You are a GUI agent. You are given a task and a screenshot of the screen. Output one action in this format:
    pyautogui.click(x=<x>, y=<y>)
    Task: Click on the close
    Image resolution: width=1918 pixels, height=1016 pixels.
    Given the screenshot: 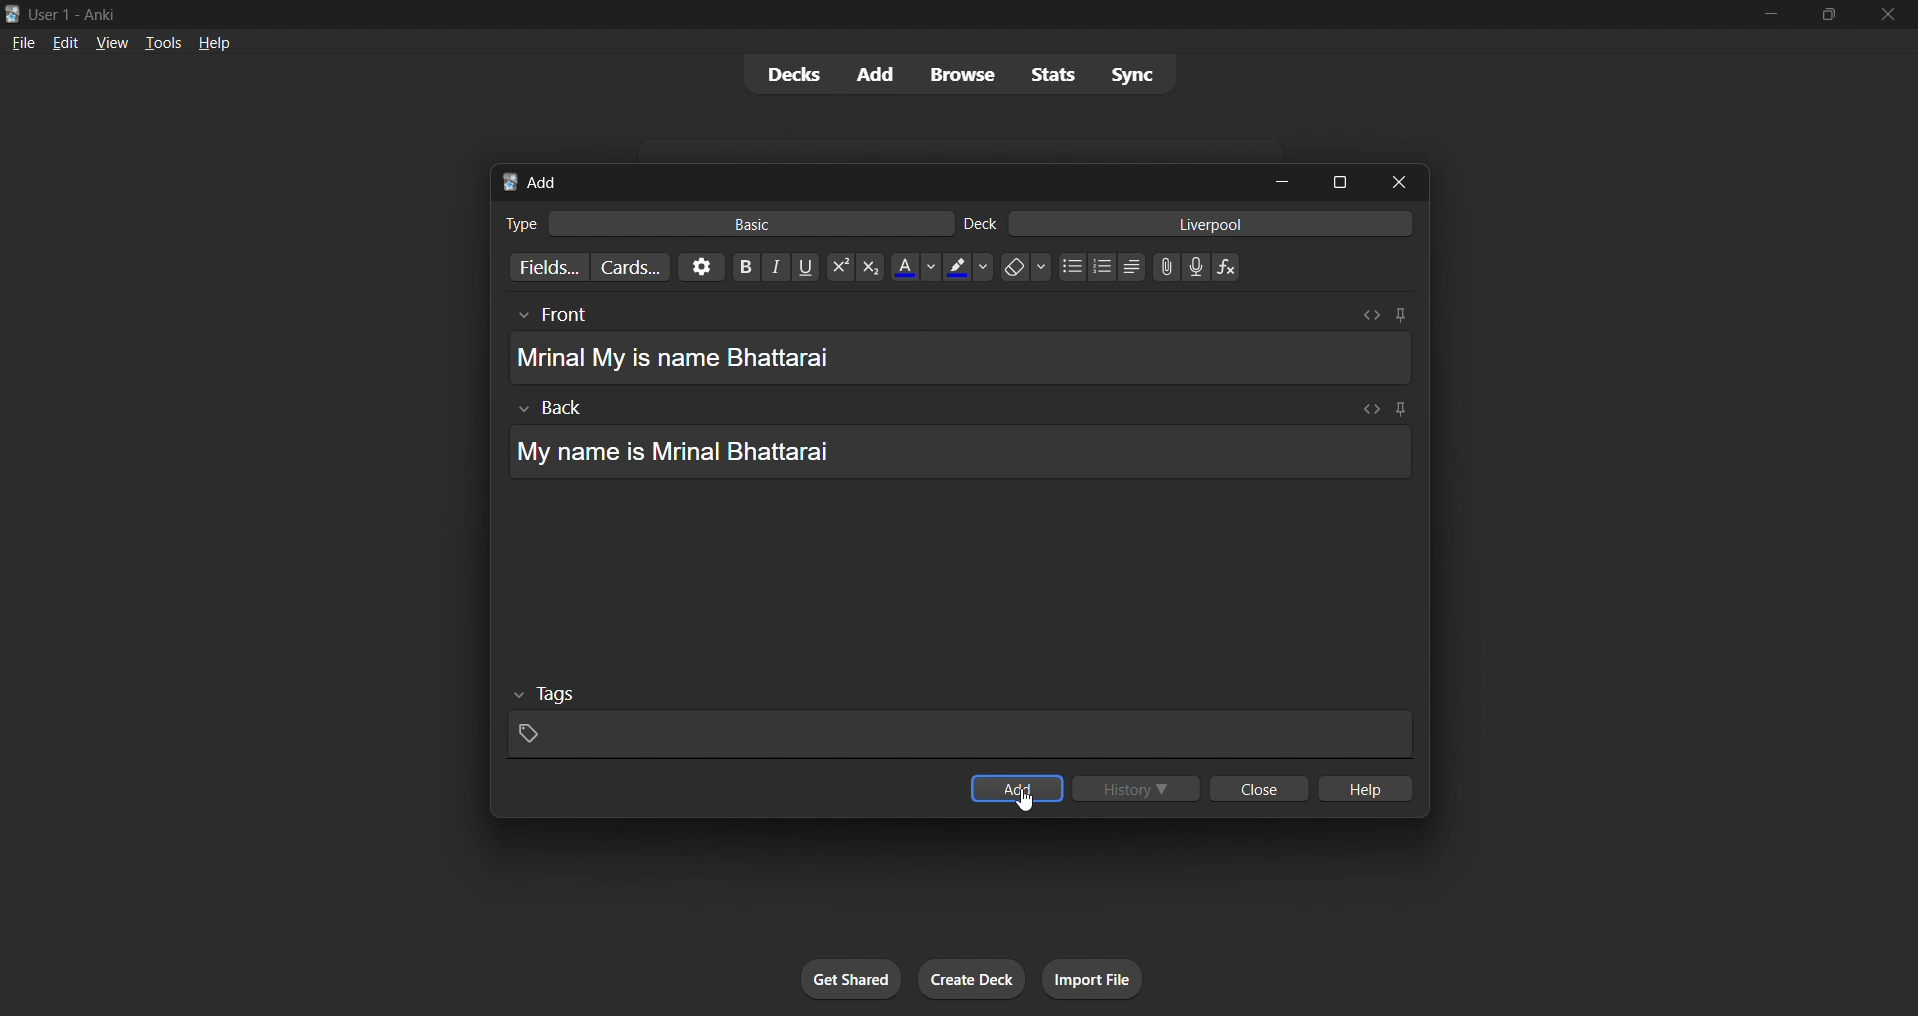 What is the action you would take?
    pyautogui.click(x=1890, y=17)
    